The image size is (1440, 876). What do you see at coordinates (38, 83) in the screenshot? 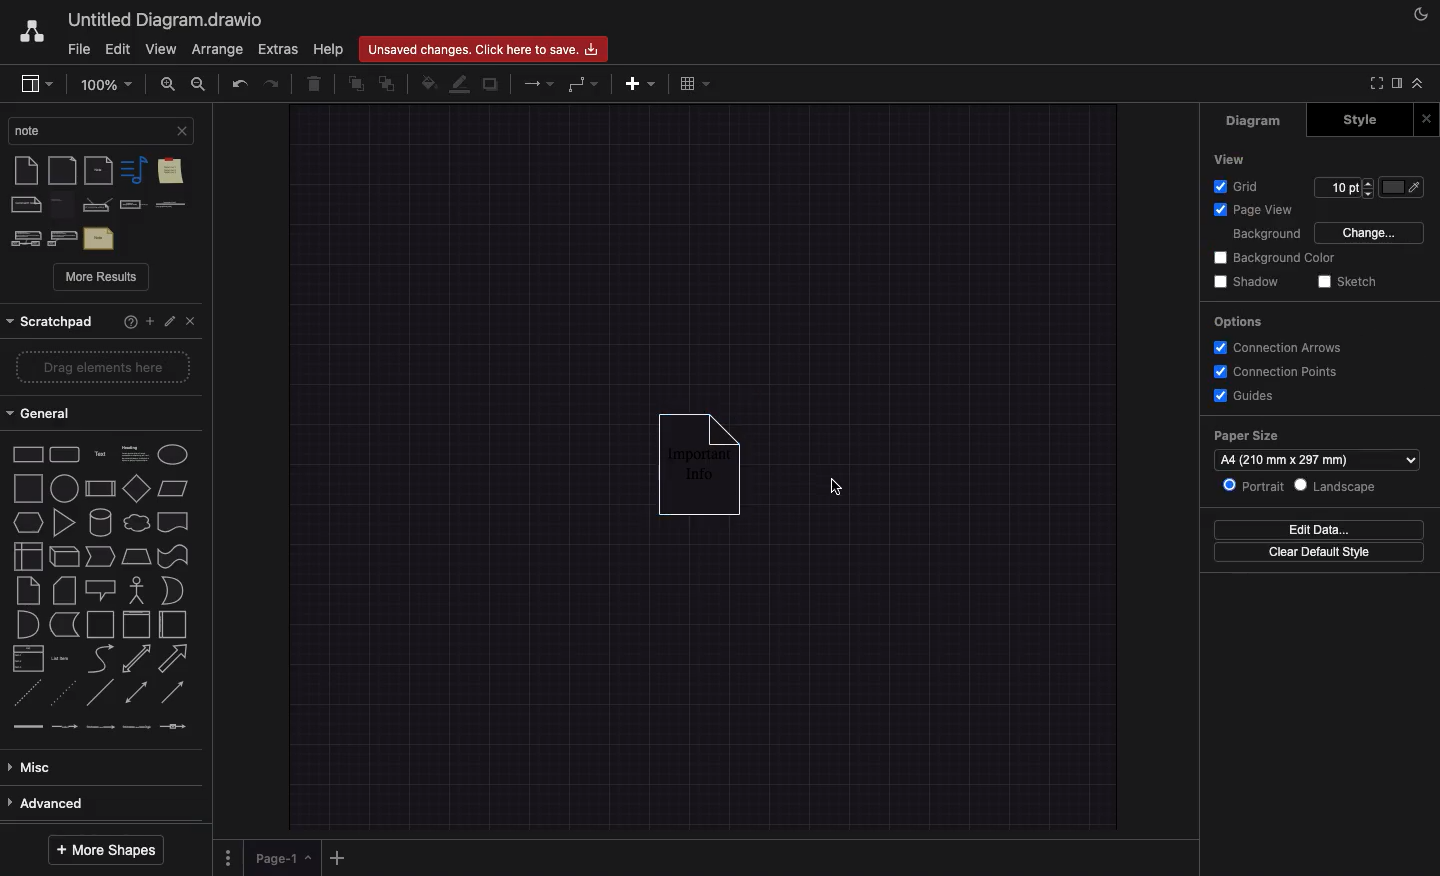
I see `Sidebar` at bounding box center [38, 83].